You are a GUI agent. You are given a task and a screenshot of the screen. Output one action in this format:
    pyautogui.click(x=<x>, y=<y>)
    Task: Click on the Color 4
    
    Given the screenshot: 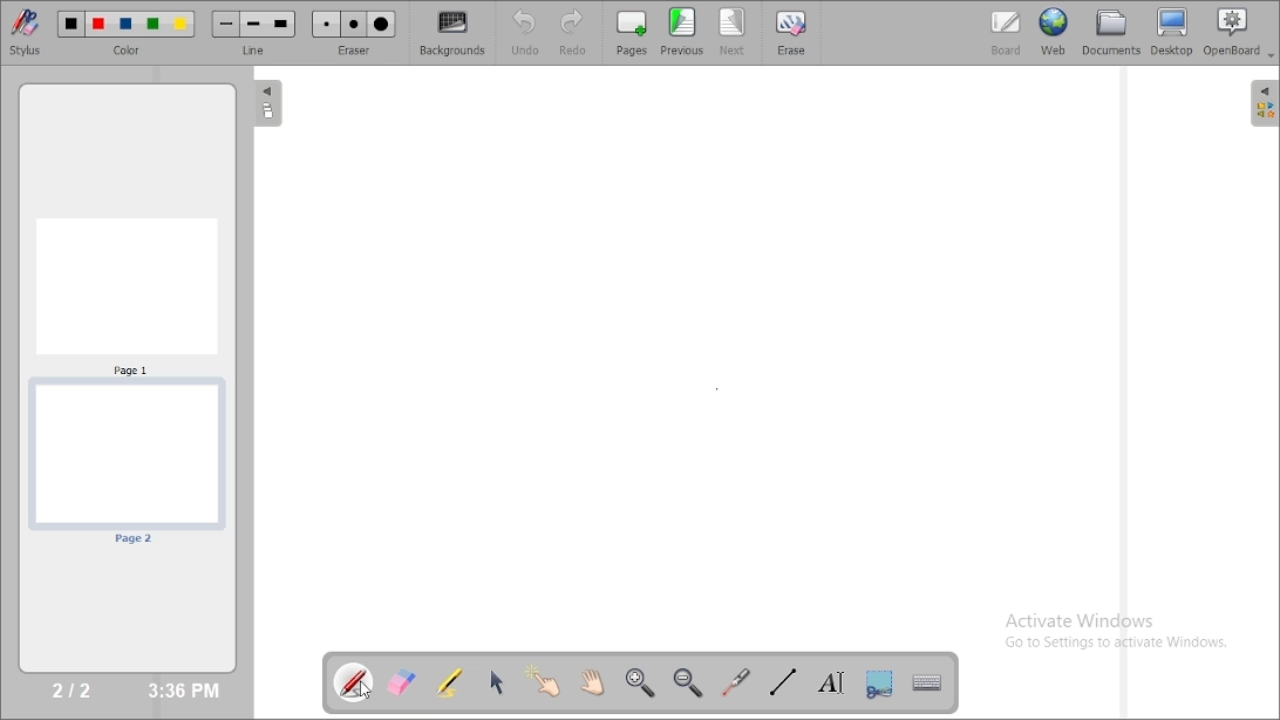 What is the action you would take?
    pyautogui.click(x=153, y=25)
    